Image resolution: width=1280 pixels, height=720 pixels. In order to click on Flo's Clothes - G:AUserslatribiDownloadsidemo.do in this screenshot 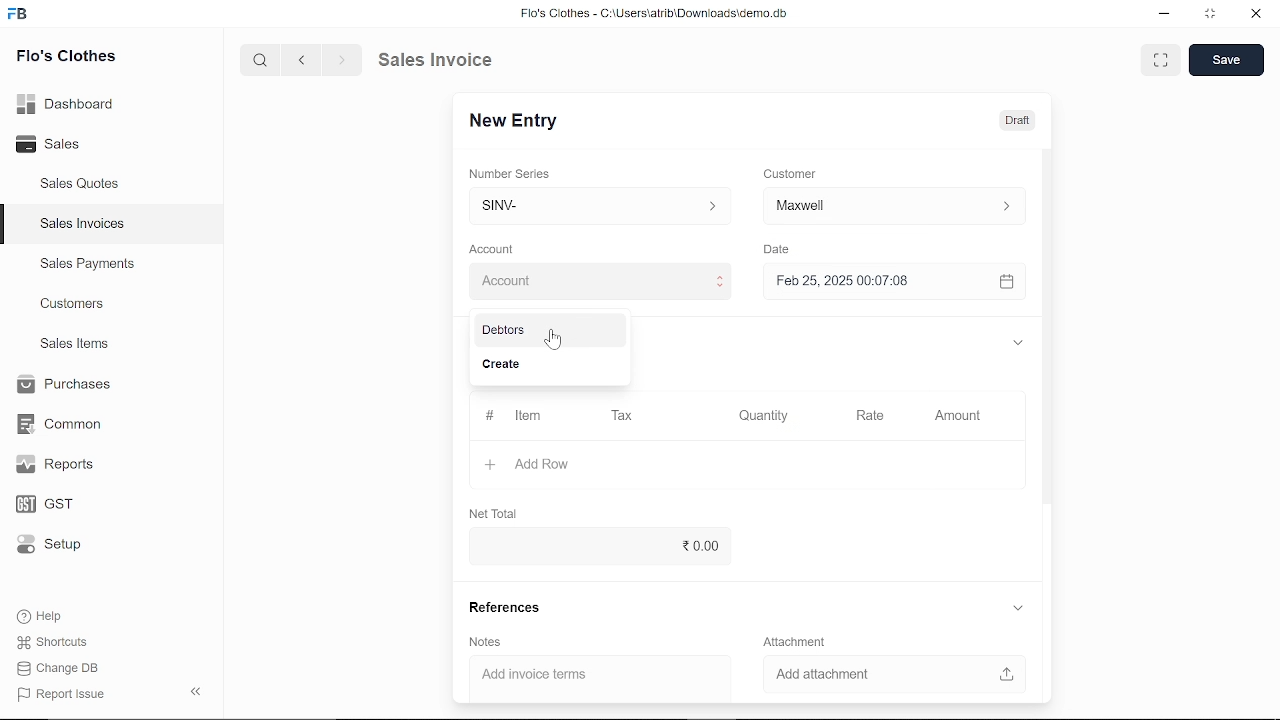, I will do `click(651, 13)`.